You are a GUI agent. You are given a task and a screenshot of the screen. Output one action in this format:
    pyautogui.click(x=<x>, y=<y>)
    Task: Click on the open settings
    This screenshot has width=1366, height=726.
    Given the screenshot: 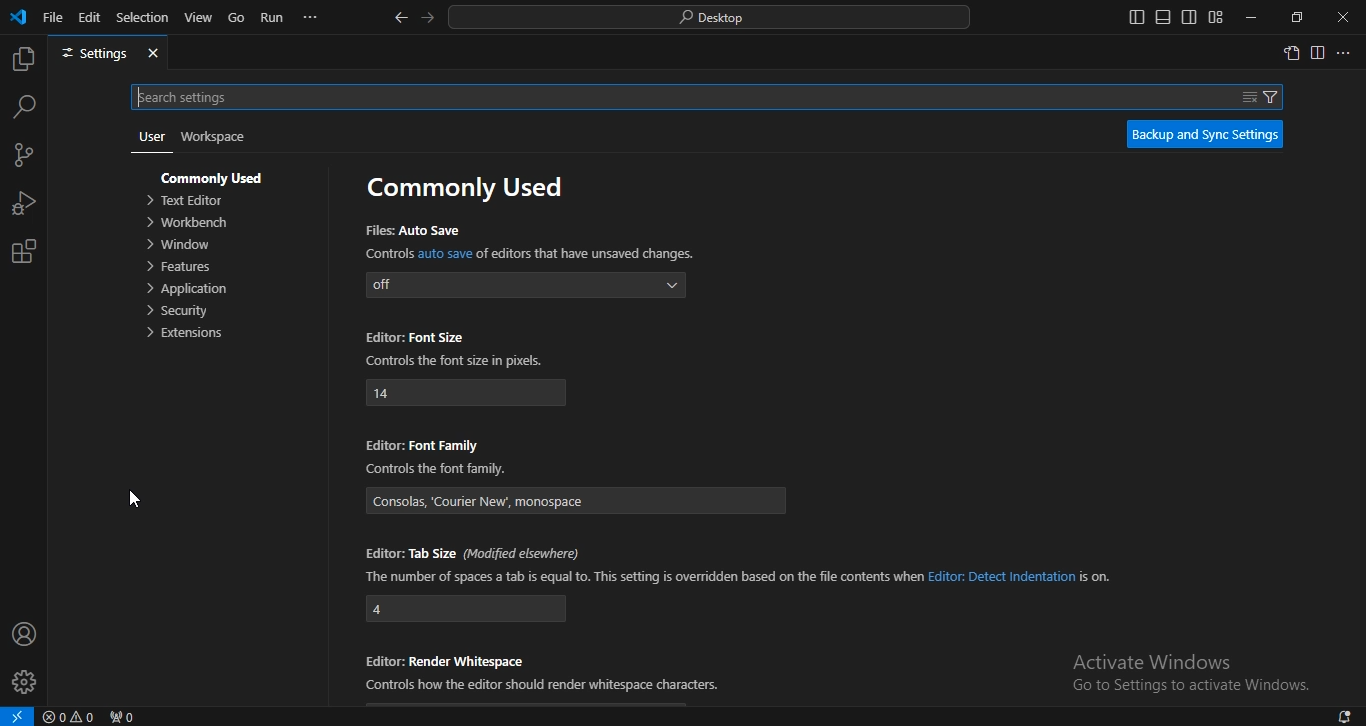 What is the action you would take?
    pyautogui.click(x=1293, y=55)
    